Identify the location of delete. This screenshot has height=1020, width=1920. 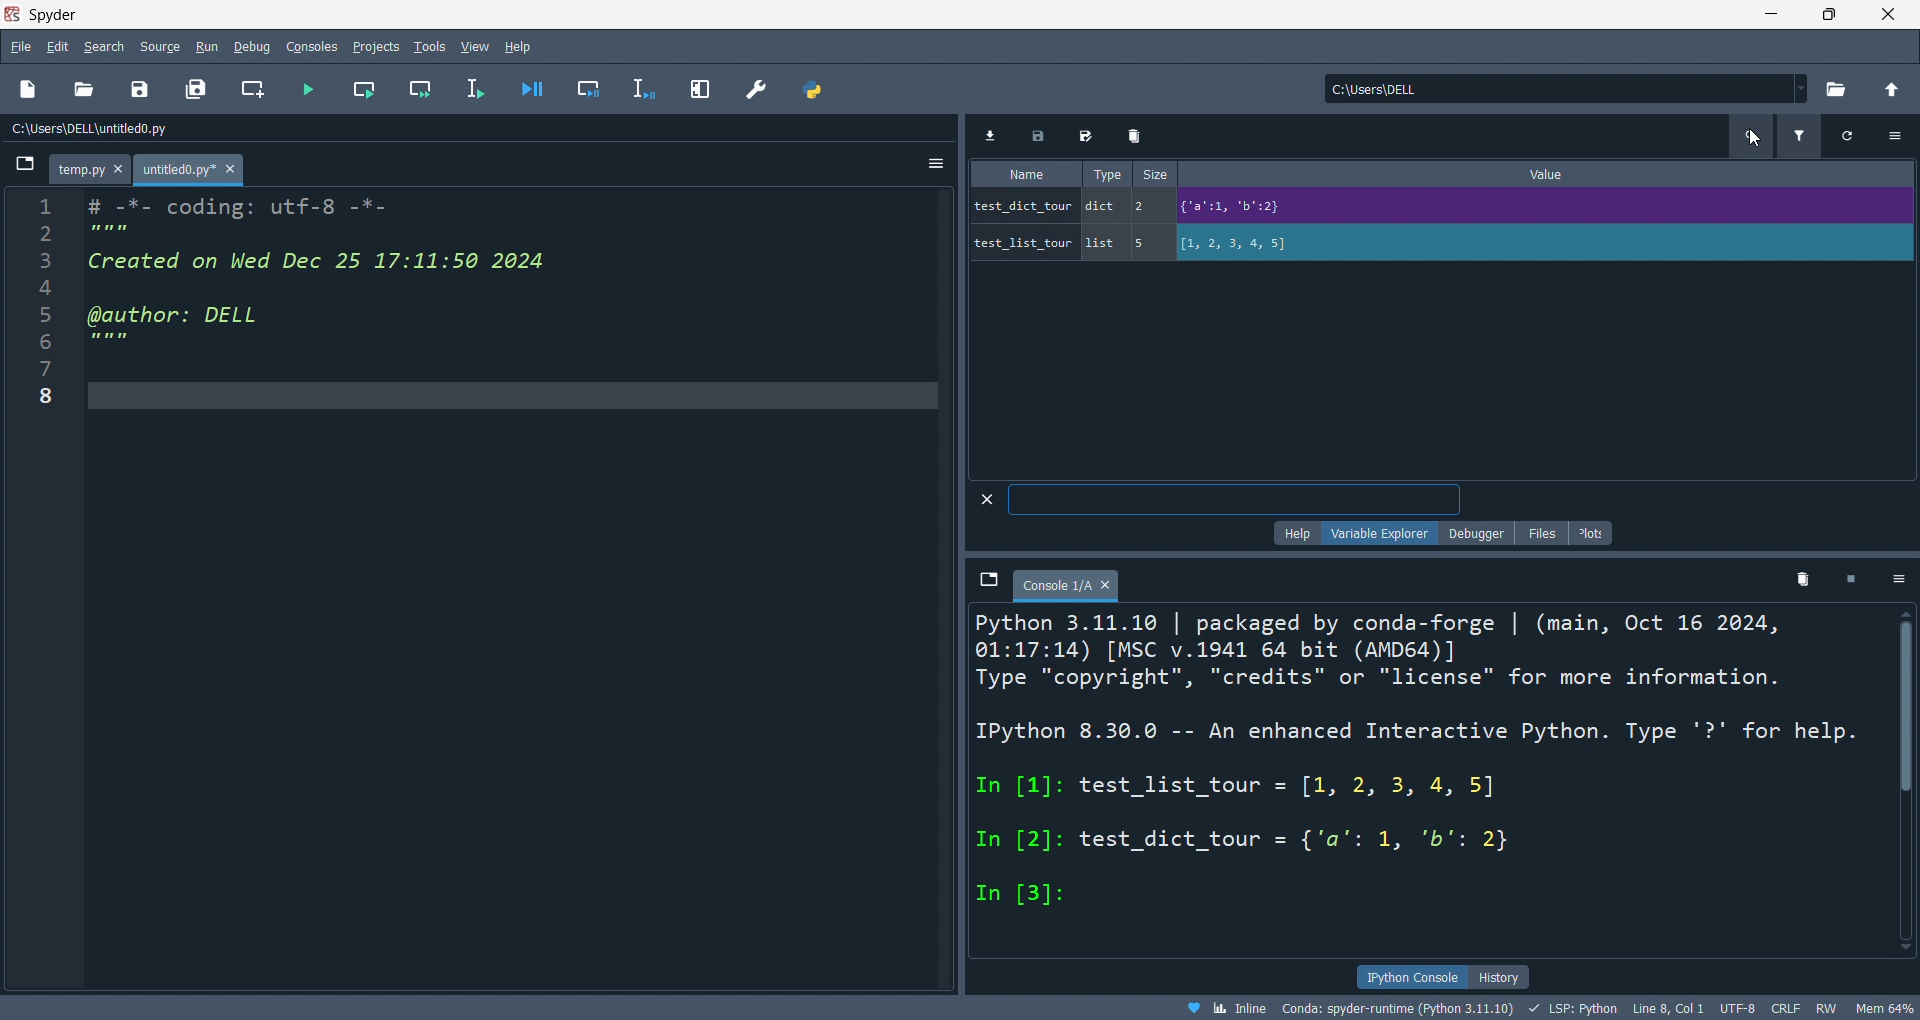
(1805, 578).